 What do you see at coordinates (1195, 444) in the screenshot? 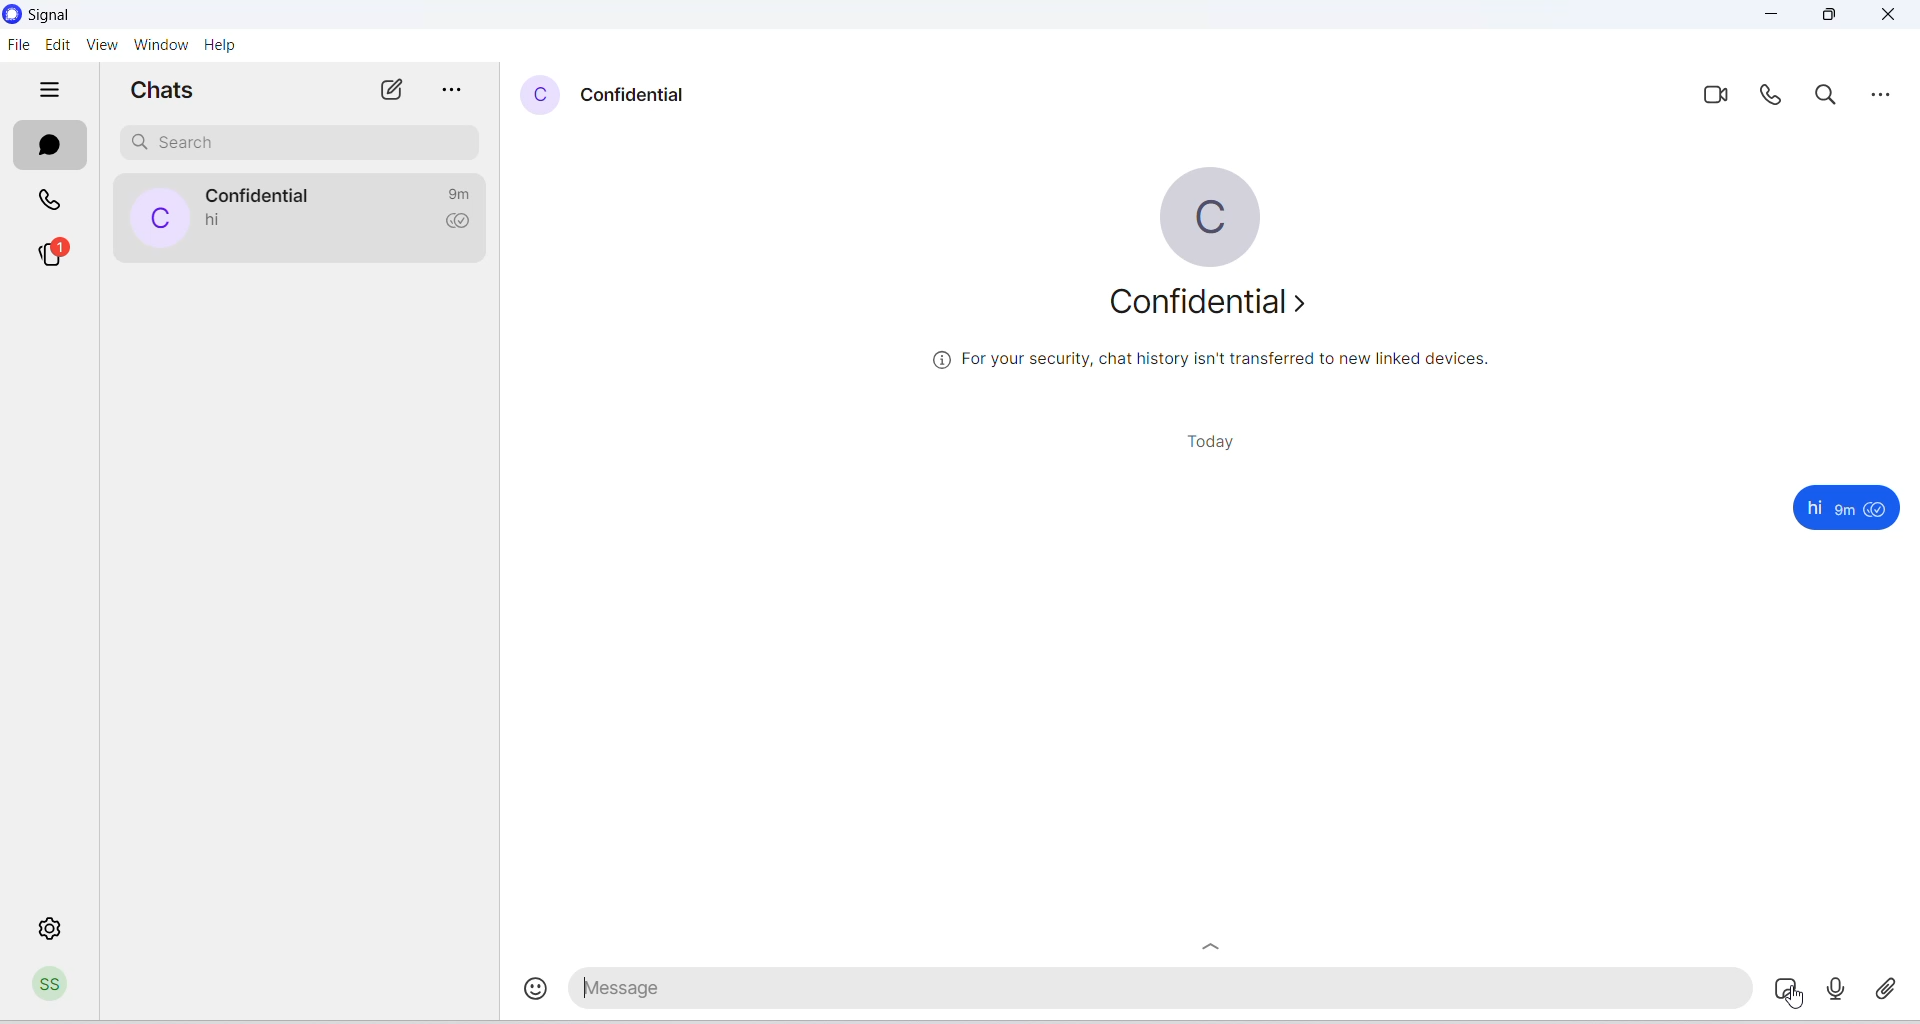
I see `today` at bounding box center [1195, 444].